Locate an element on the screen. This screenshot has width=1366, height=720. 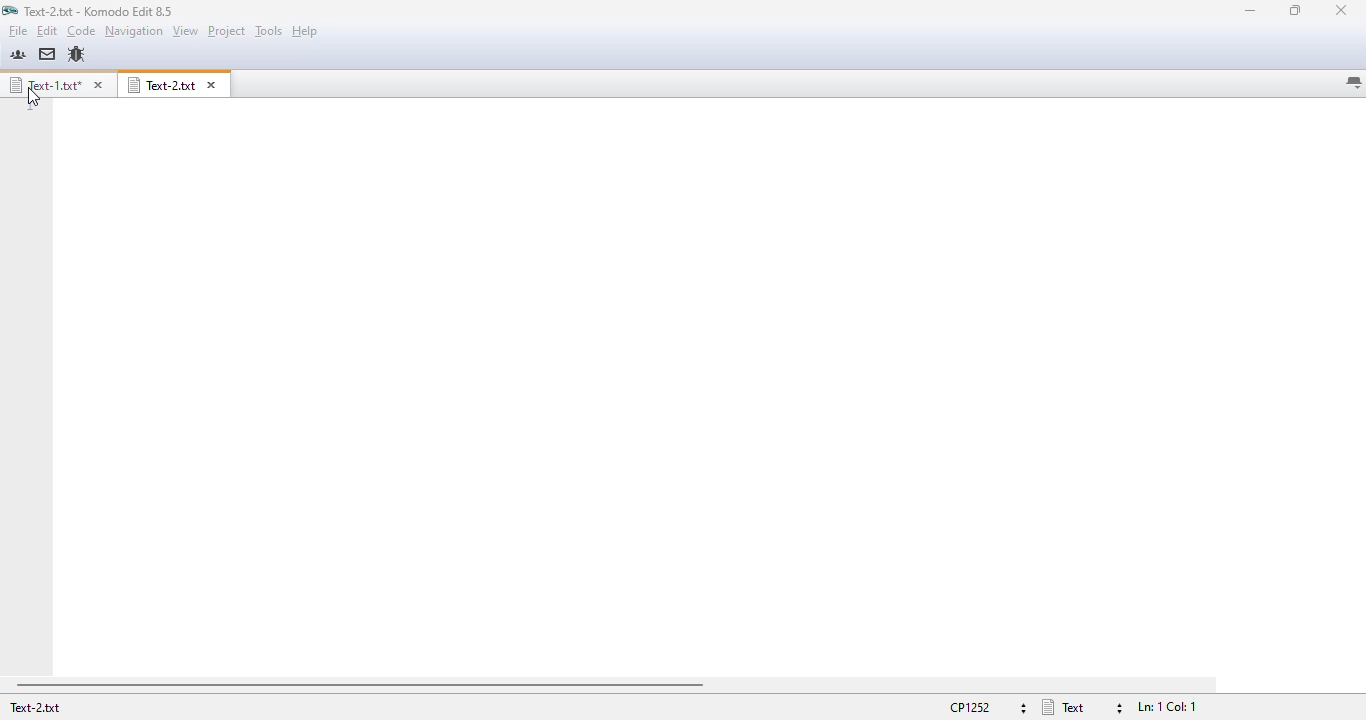
title is located at coordinates (99, 11).